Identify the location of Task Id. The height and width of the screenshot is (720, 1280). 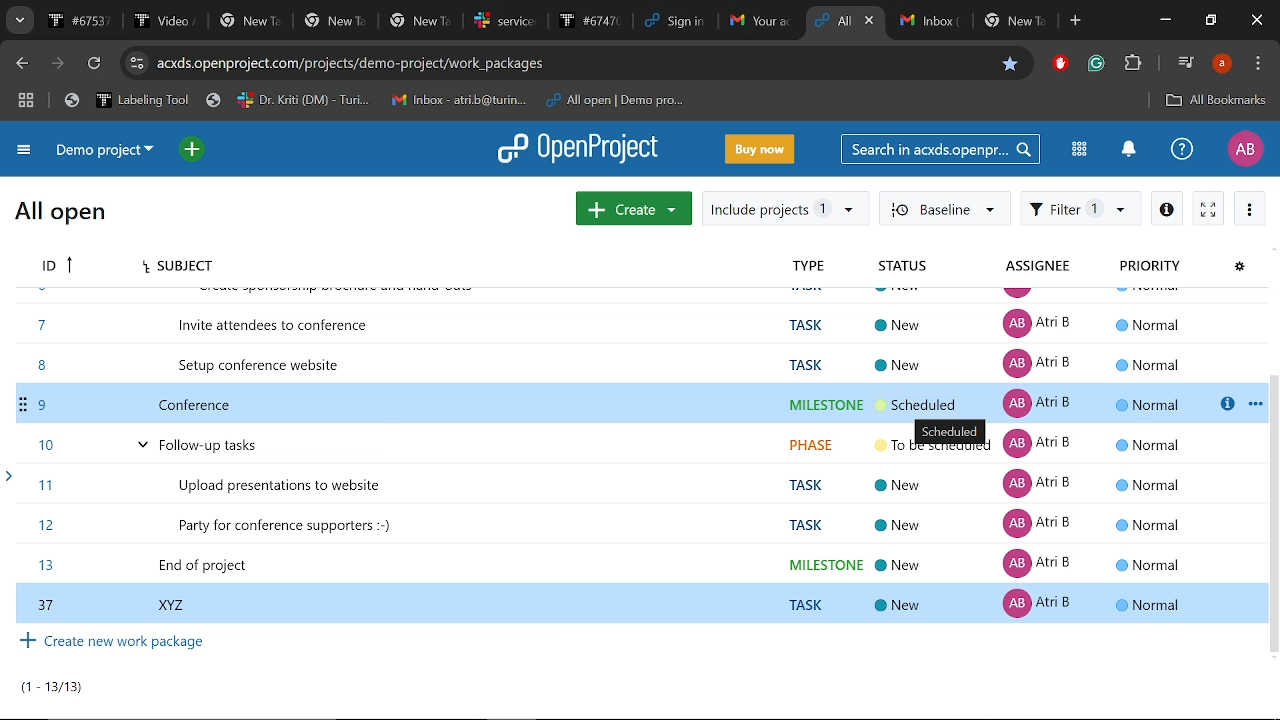
(55, 266).